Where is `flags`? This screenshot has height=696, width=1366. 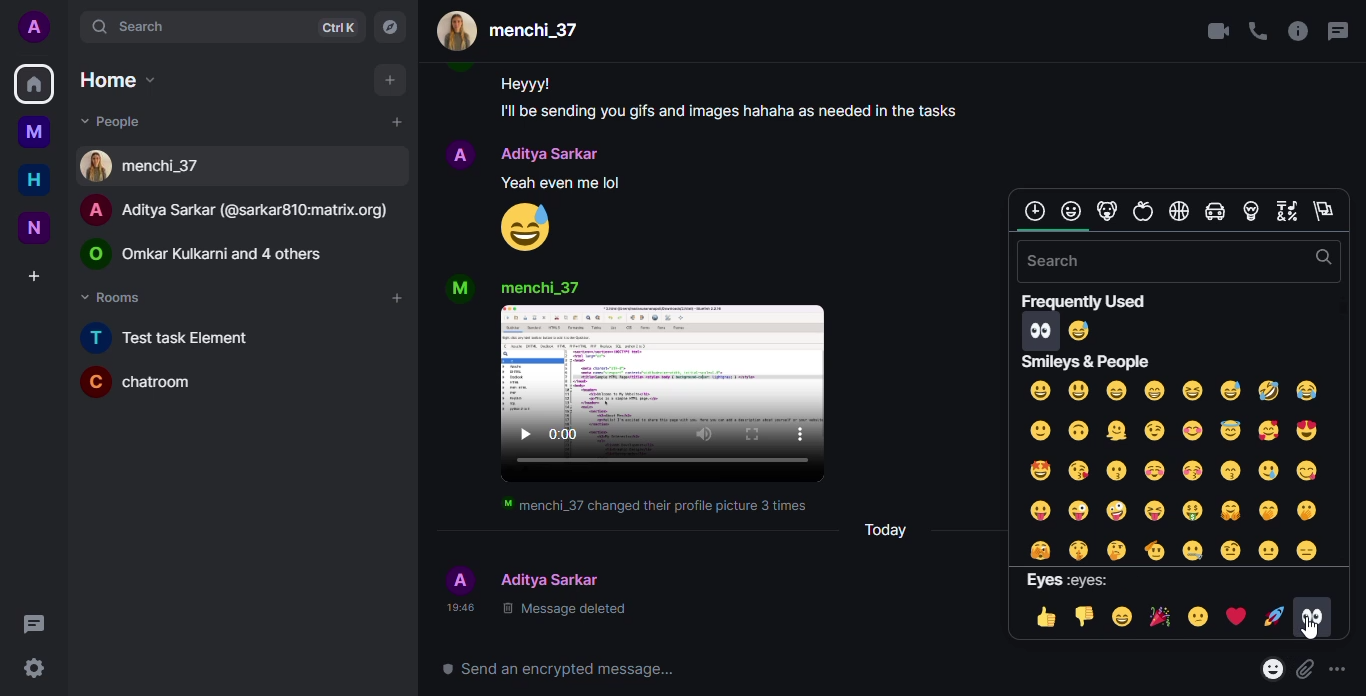 flags is located at coordinates (1323, 212).